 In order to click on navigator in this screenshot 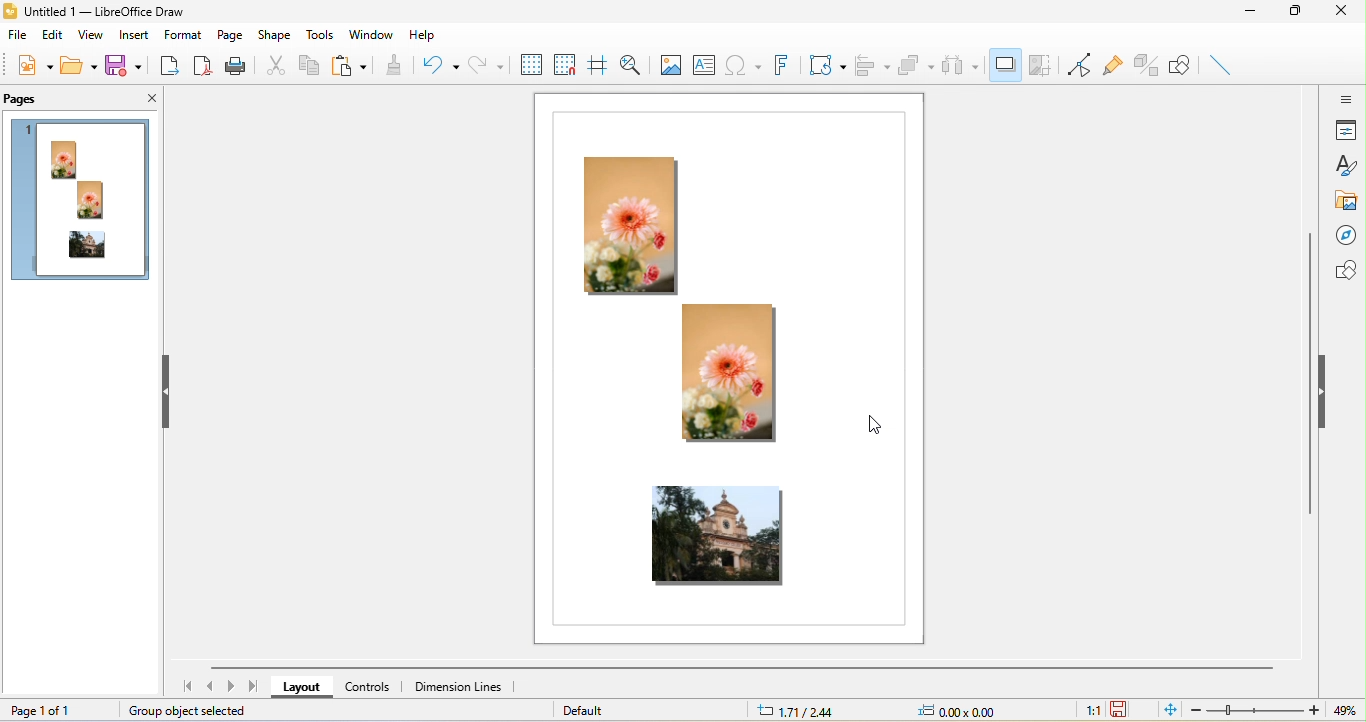, I will do `click(1349, 235)`.